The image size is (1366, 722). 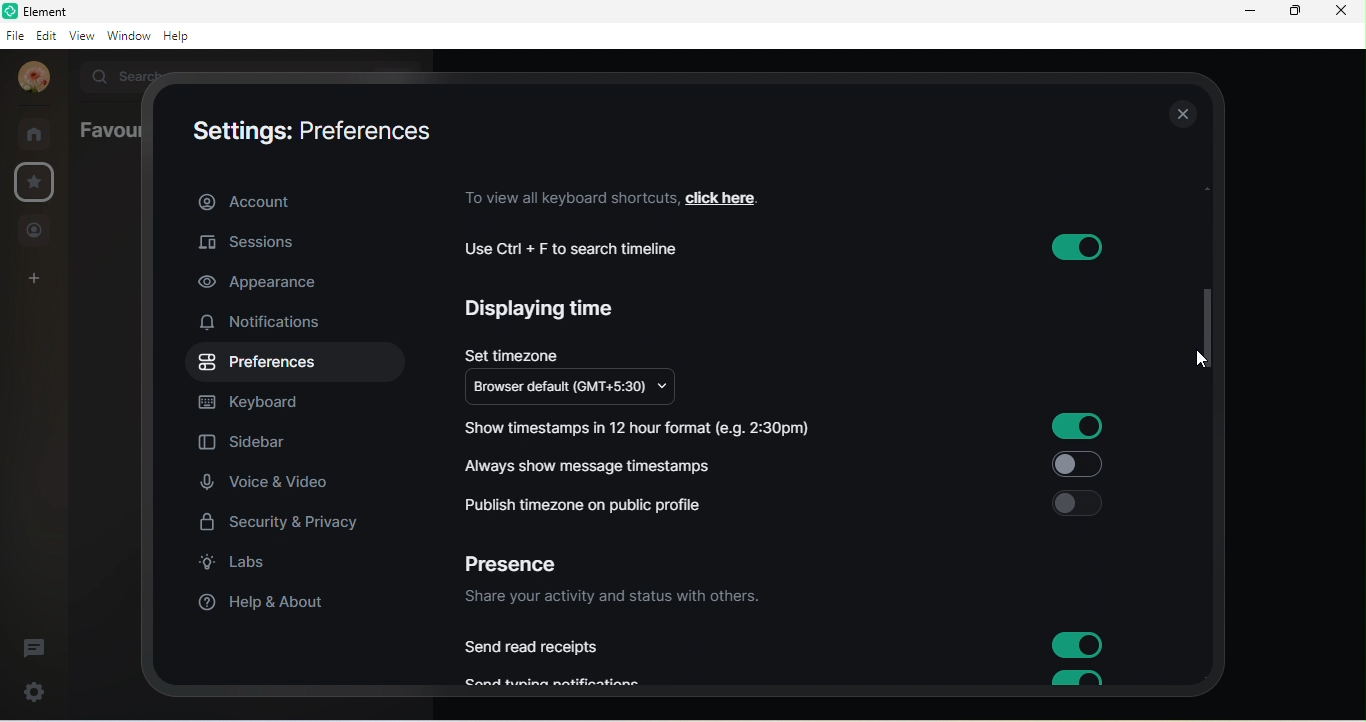 I want to click on Element, so click(x=43, y=11).